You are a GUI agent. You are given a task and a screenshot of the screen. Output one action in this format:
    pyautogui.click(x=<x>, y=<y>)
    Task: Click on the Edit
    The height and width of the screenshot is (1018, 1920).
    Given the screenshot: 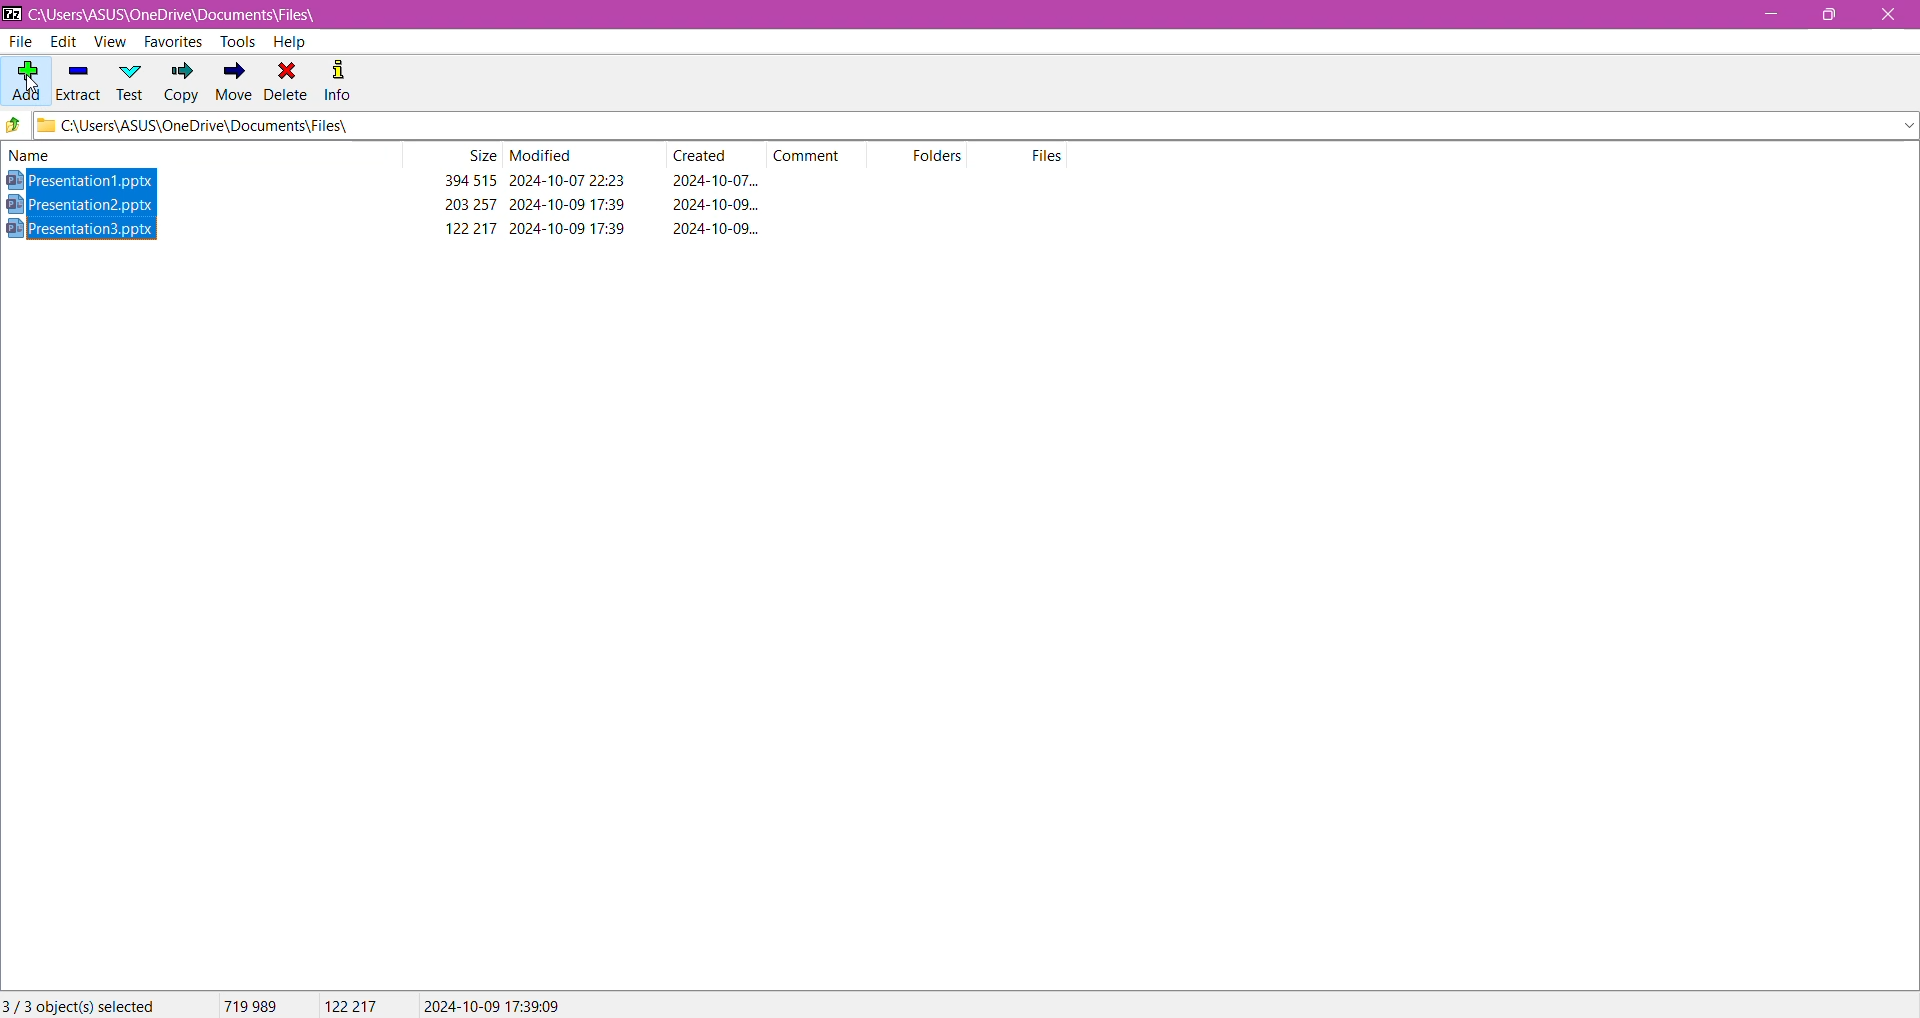 What is the action you would take?
    pyautogui.click(x=62, y=42)
    